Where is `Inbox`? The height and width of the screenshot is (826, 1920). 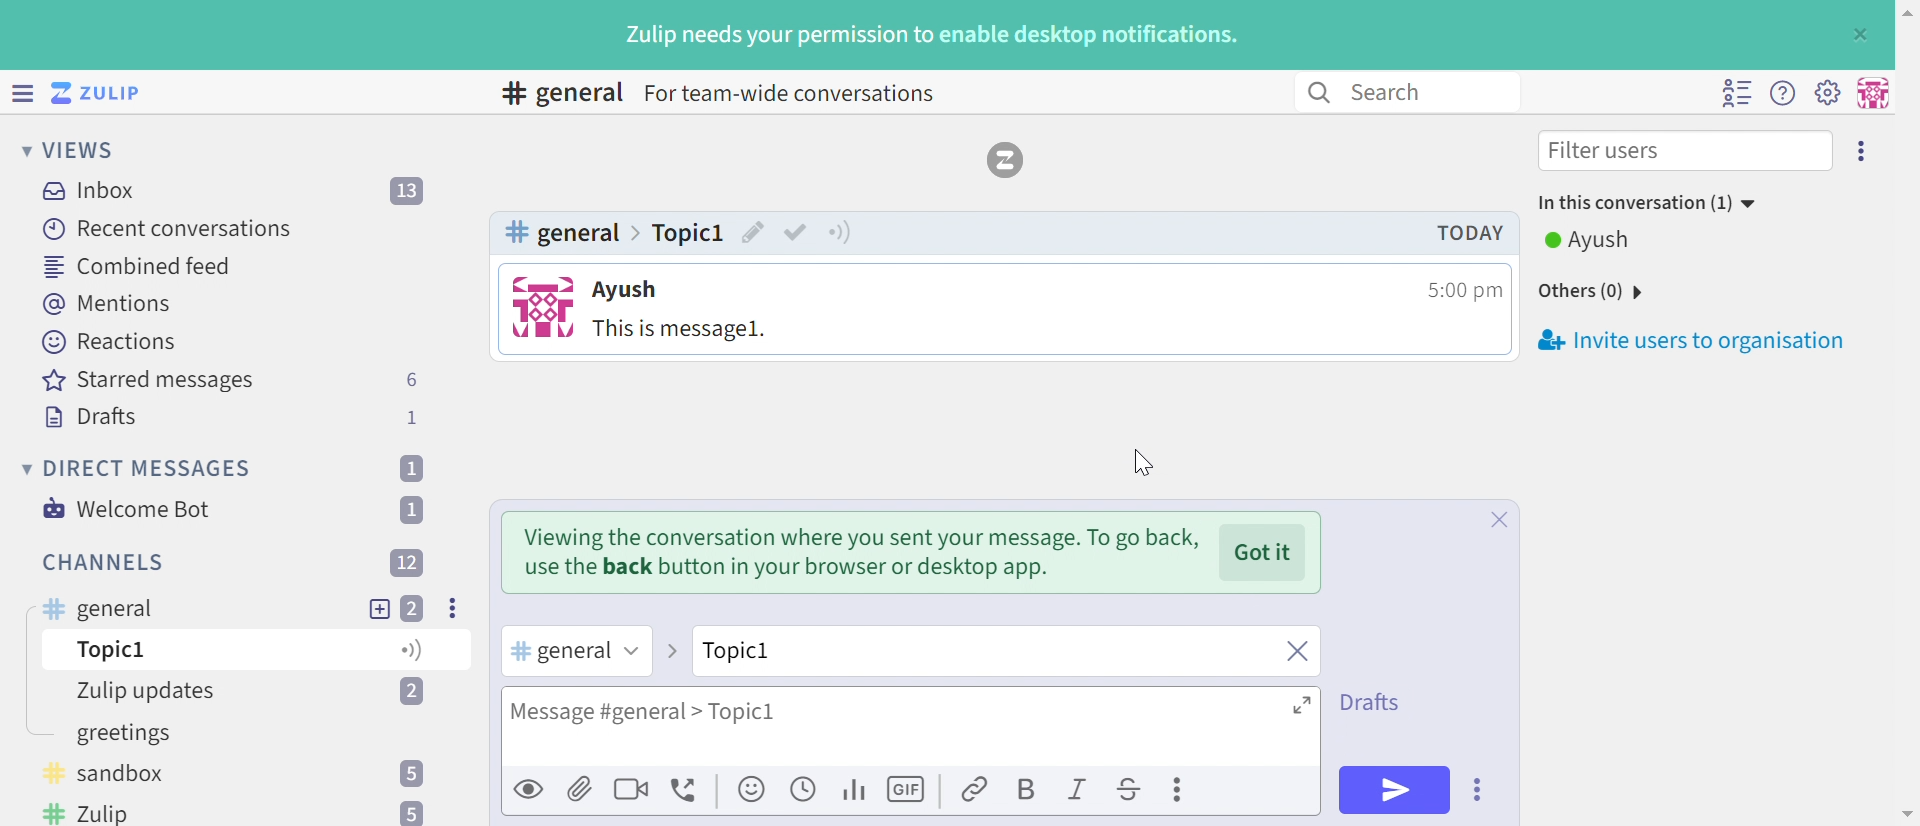 Inbox is located at coordinates (95, 191).